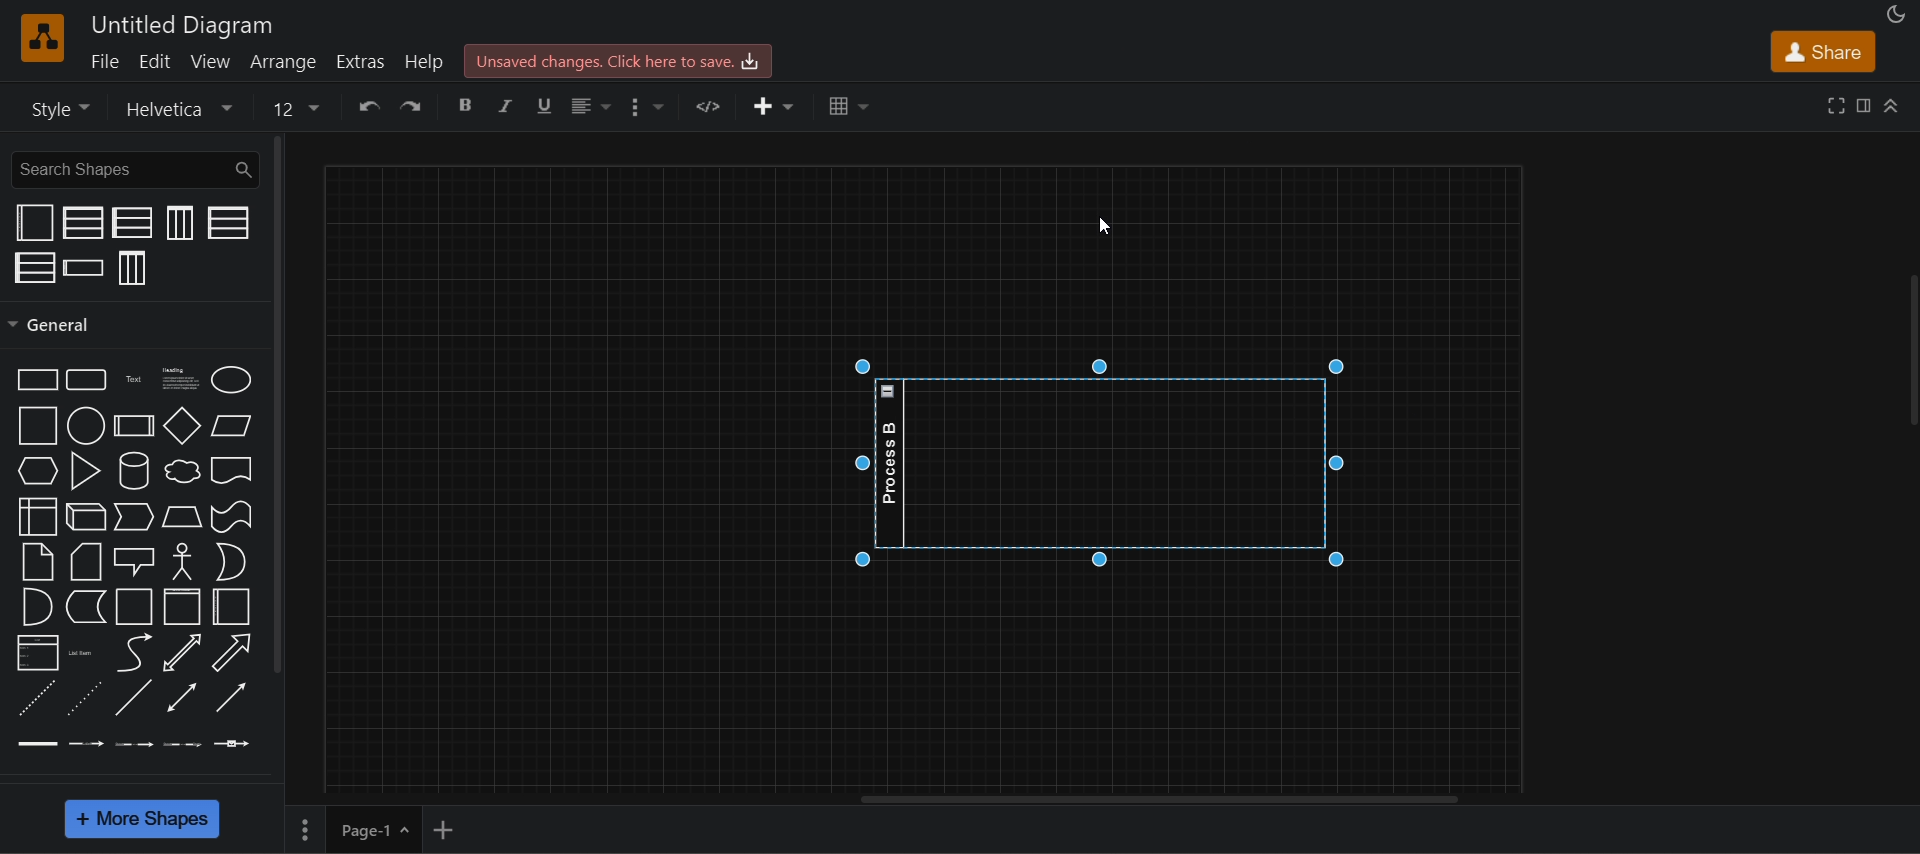 The height and width of the screenshot is (854, 1920). I want to click on format, so click(1864, 103).